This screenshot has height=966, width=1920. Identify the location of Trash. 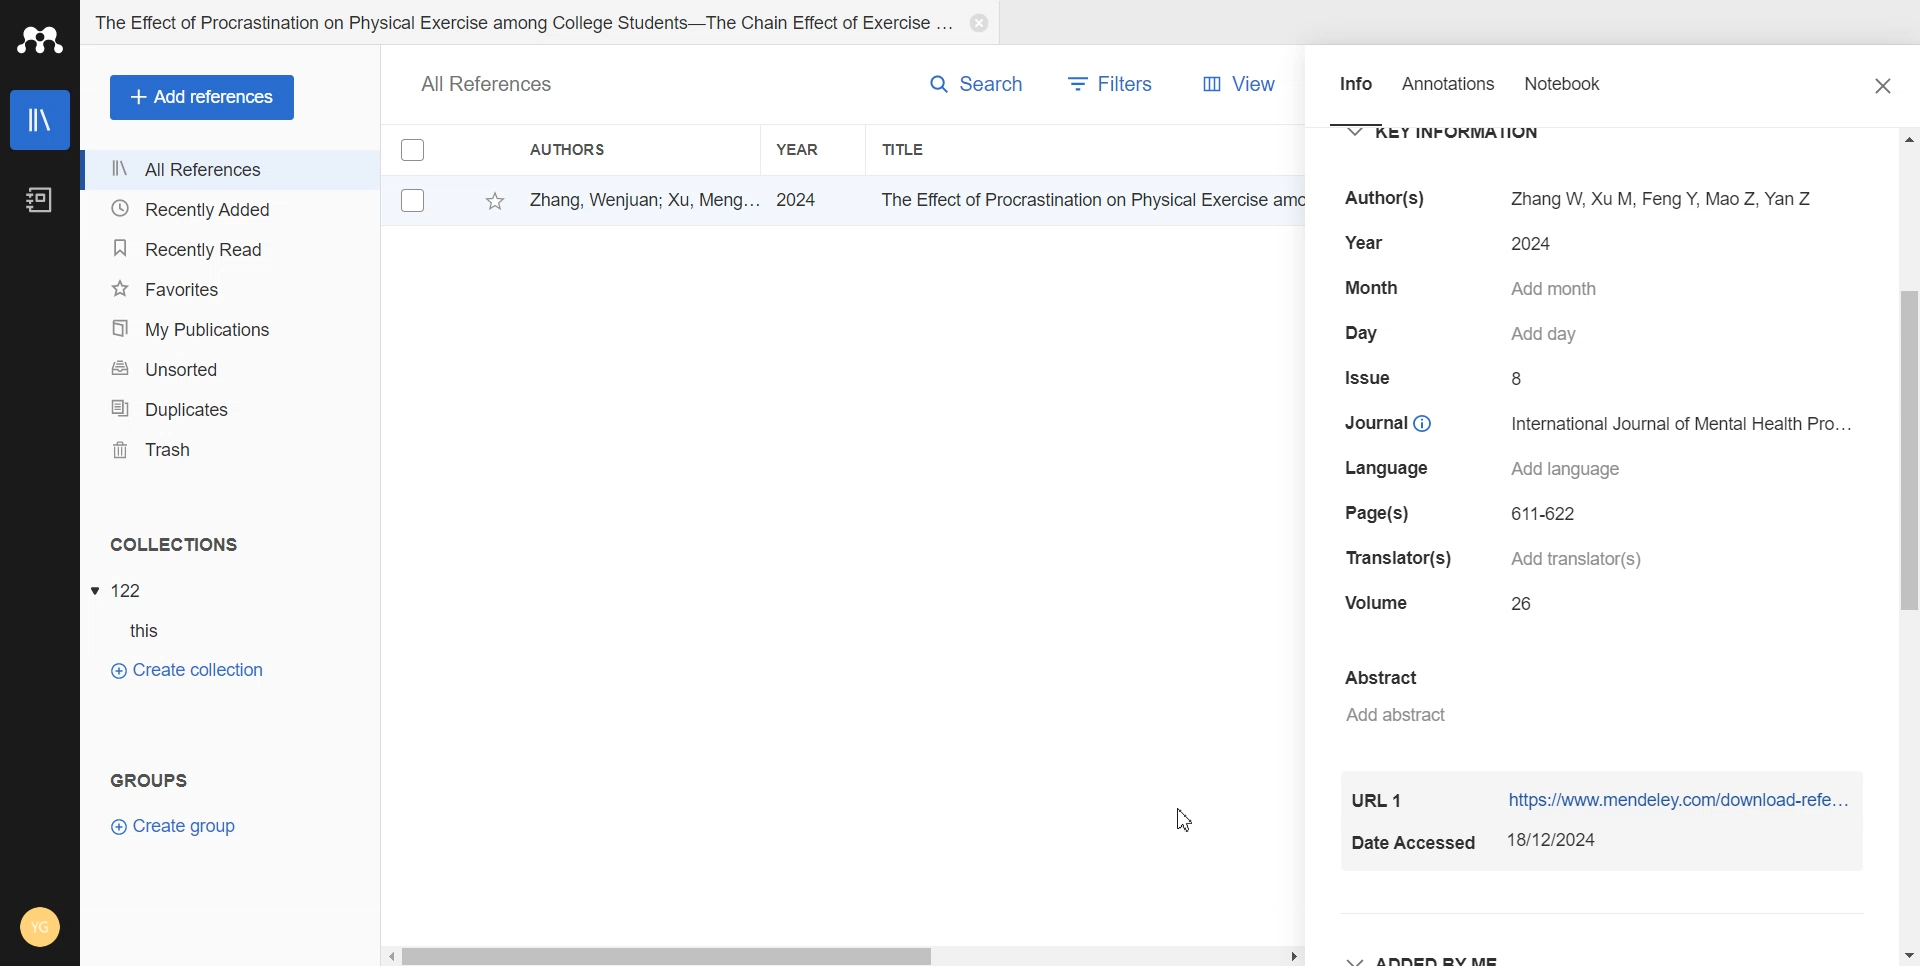
(230, 449).